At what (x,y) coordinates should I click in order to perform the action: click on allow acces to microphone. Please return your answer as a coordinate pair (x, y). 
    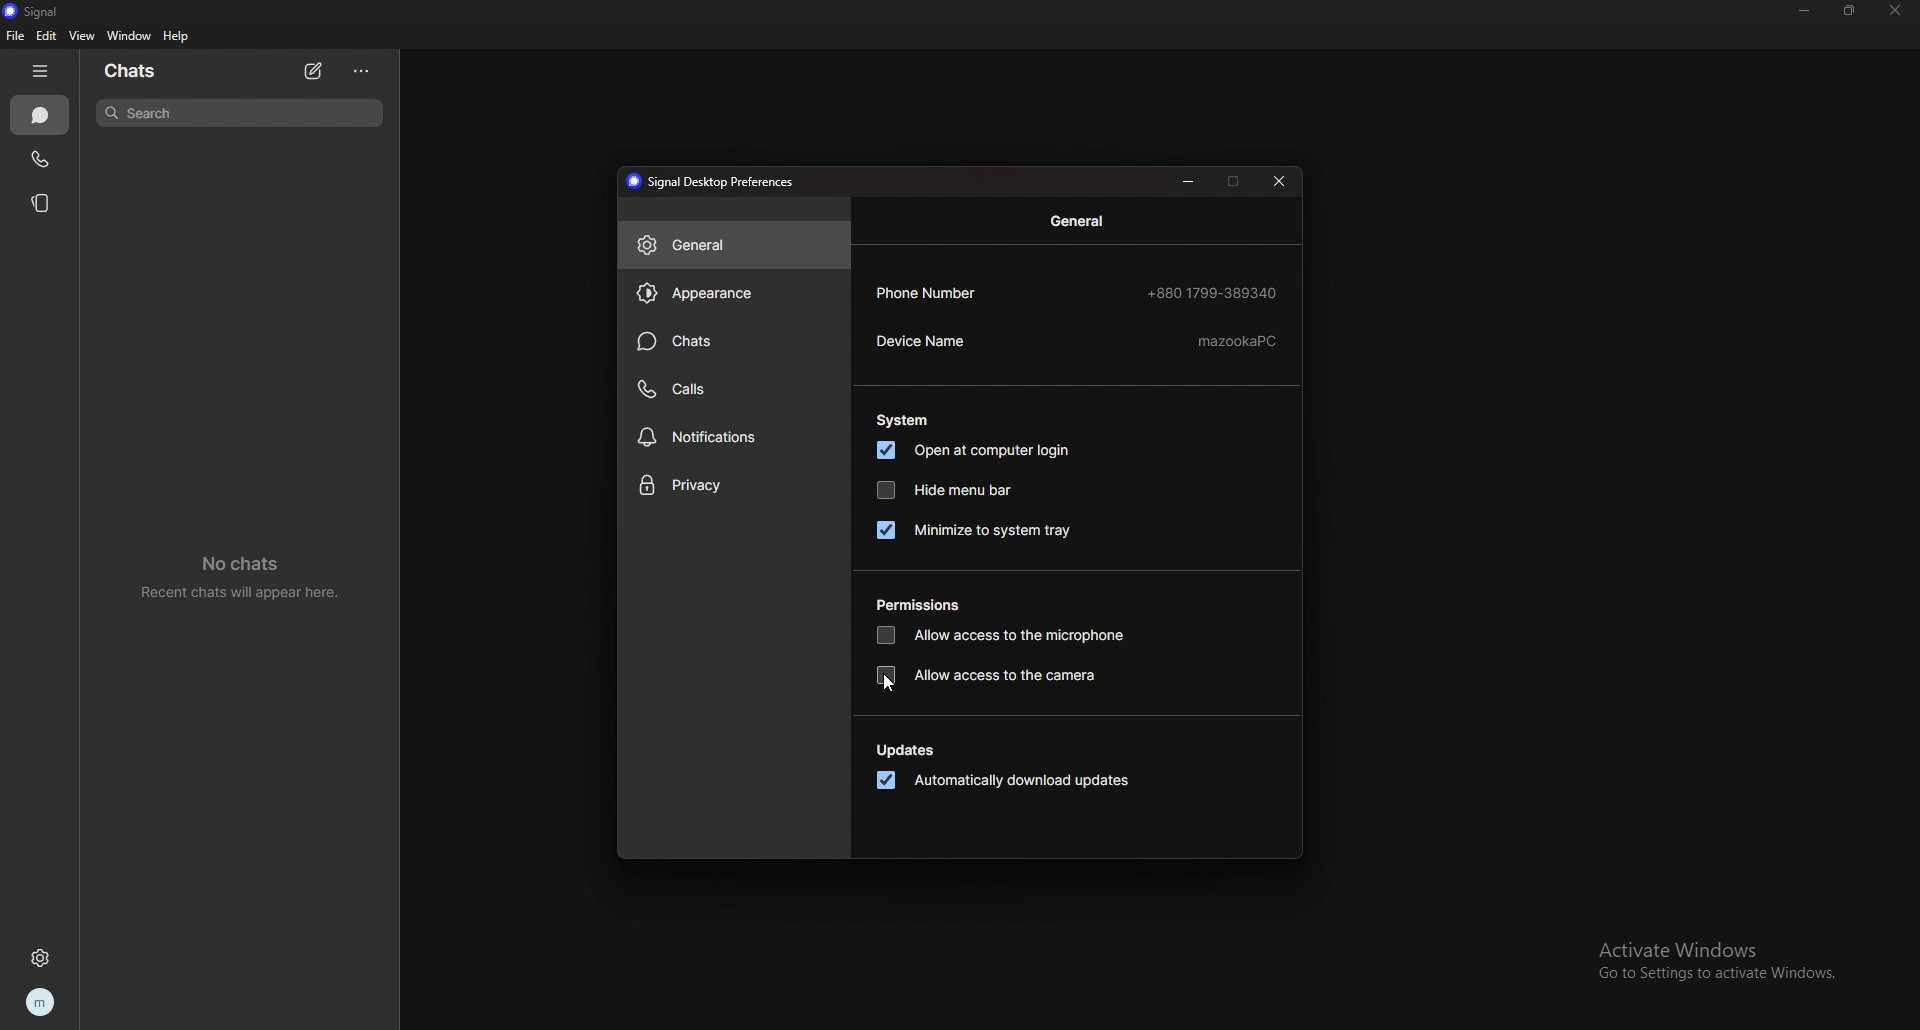
    Looking at the image, I should click on (1004, 634).